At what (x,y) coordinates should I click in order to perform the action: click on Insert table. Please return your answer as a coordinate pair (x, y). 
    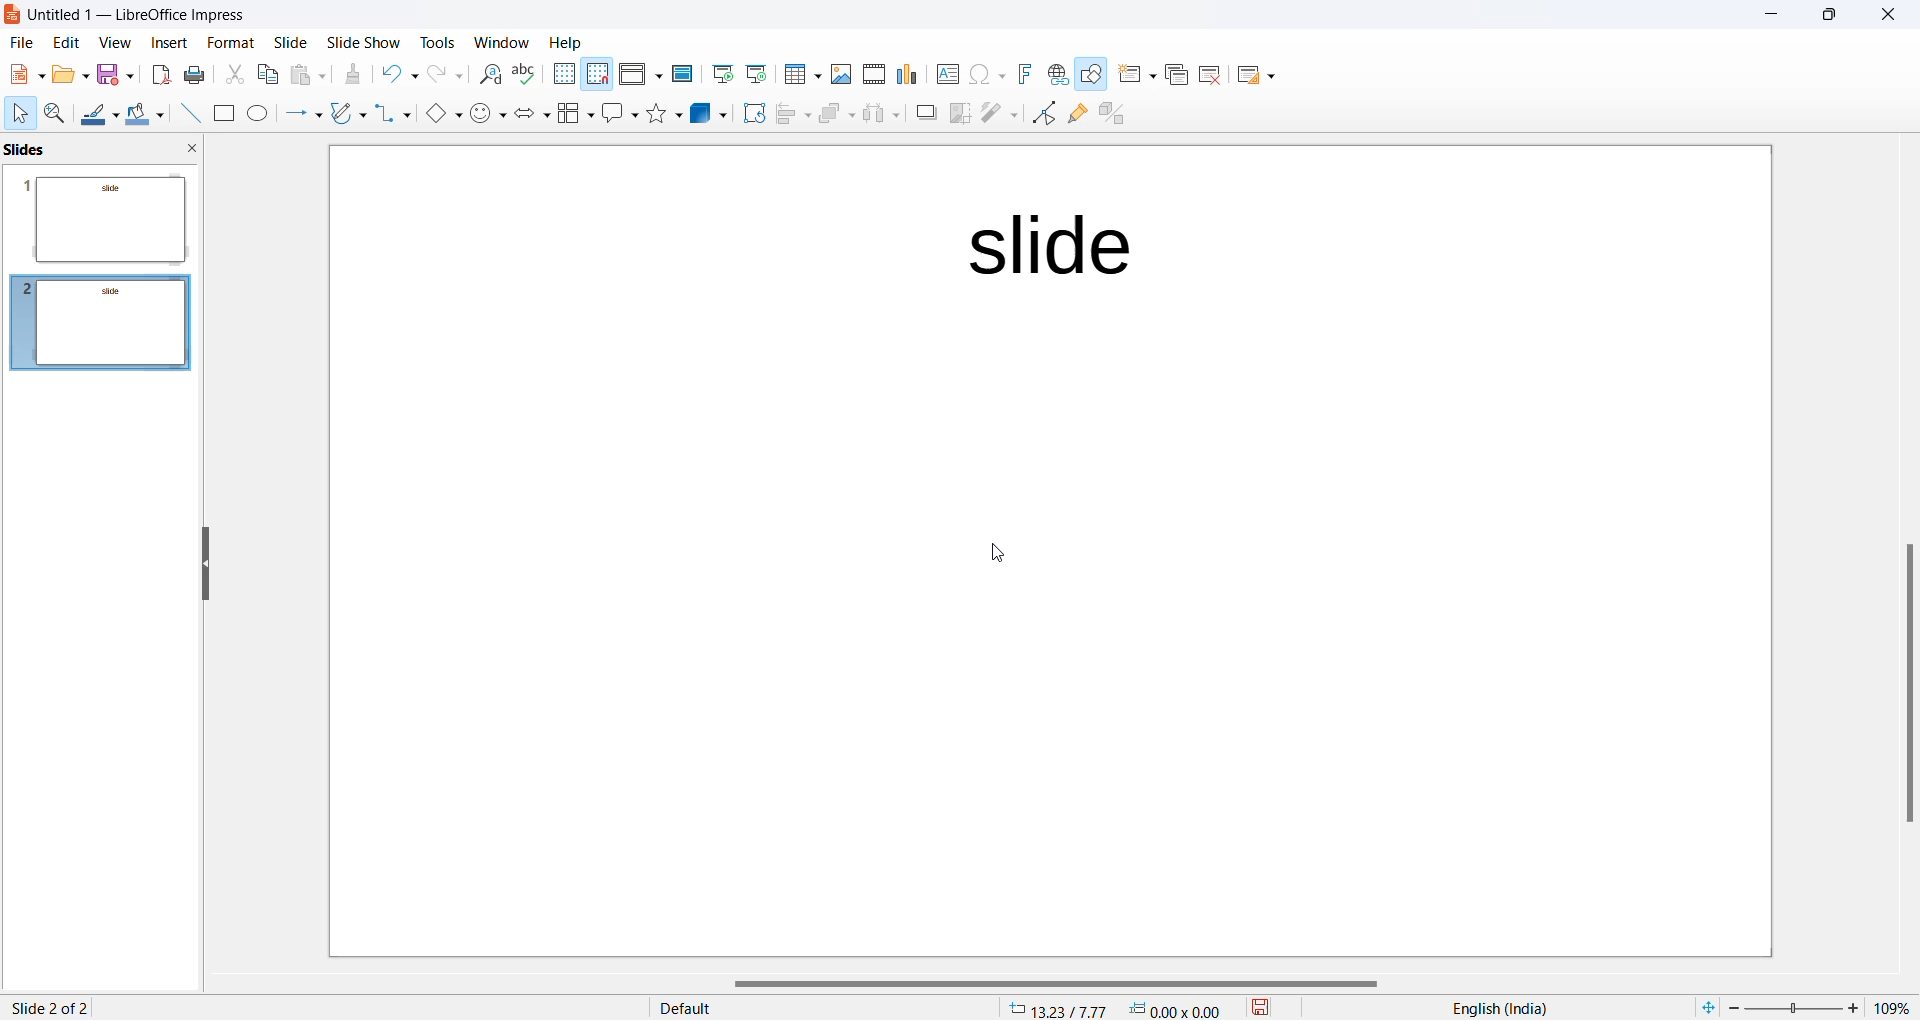
    Looking at the image, I should click on (800, 74).